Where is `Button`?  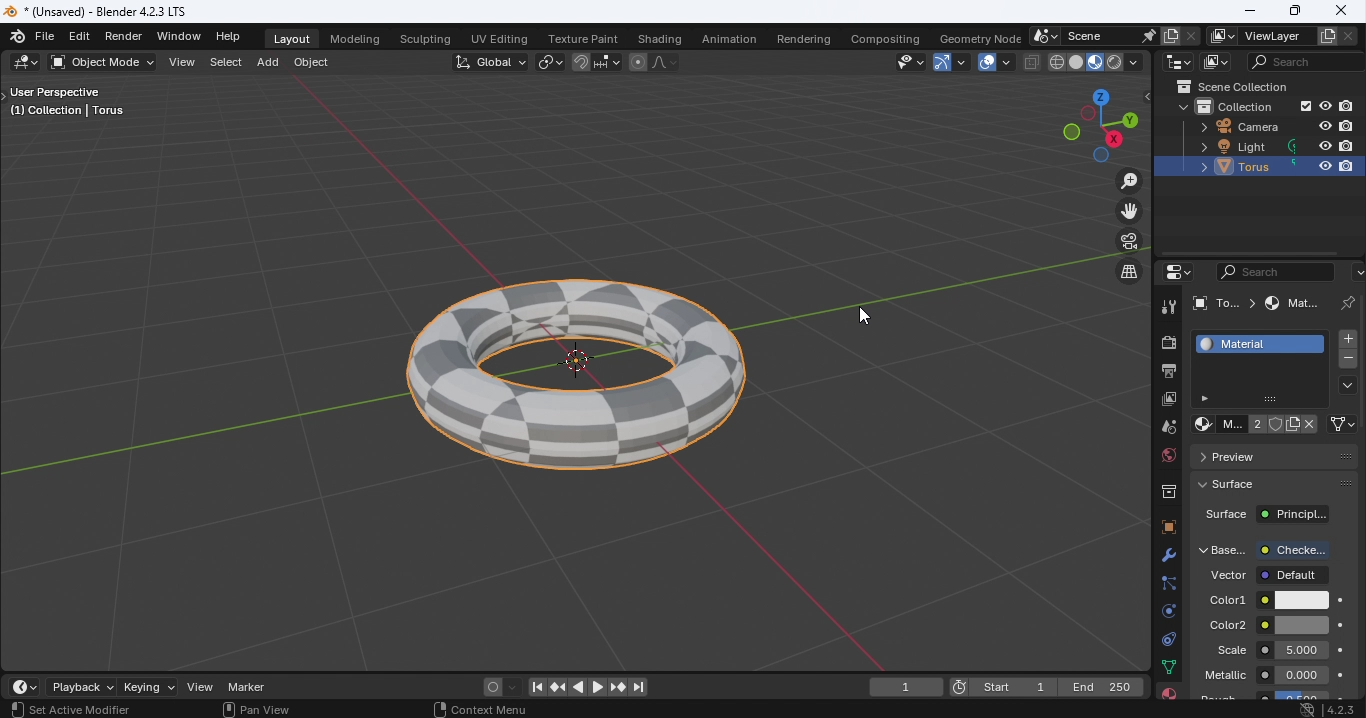 Button is located at coordinates (1207, 398).